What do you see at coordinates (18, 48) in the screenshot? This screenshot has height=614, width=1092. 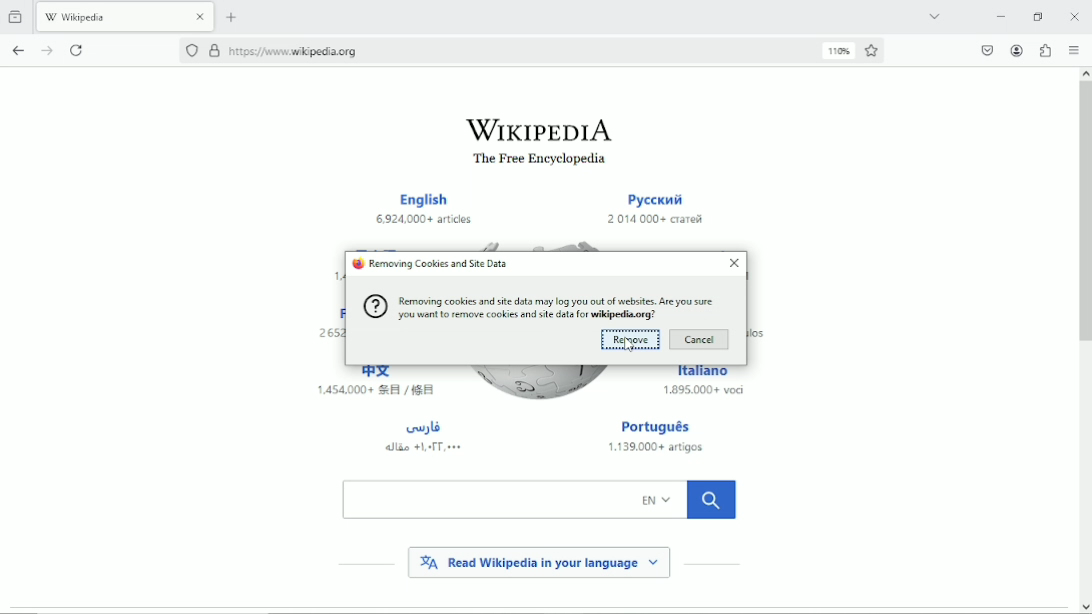 I see `go back` at bounding box center [18, 48].